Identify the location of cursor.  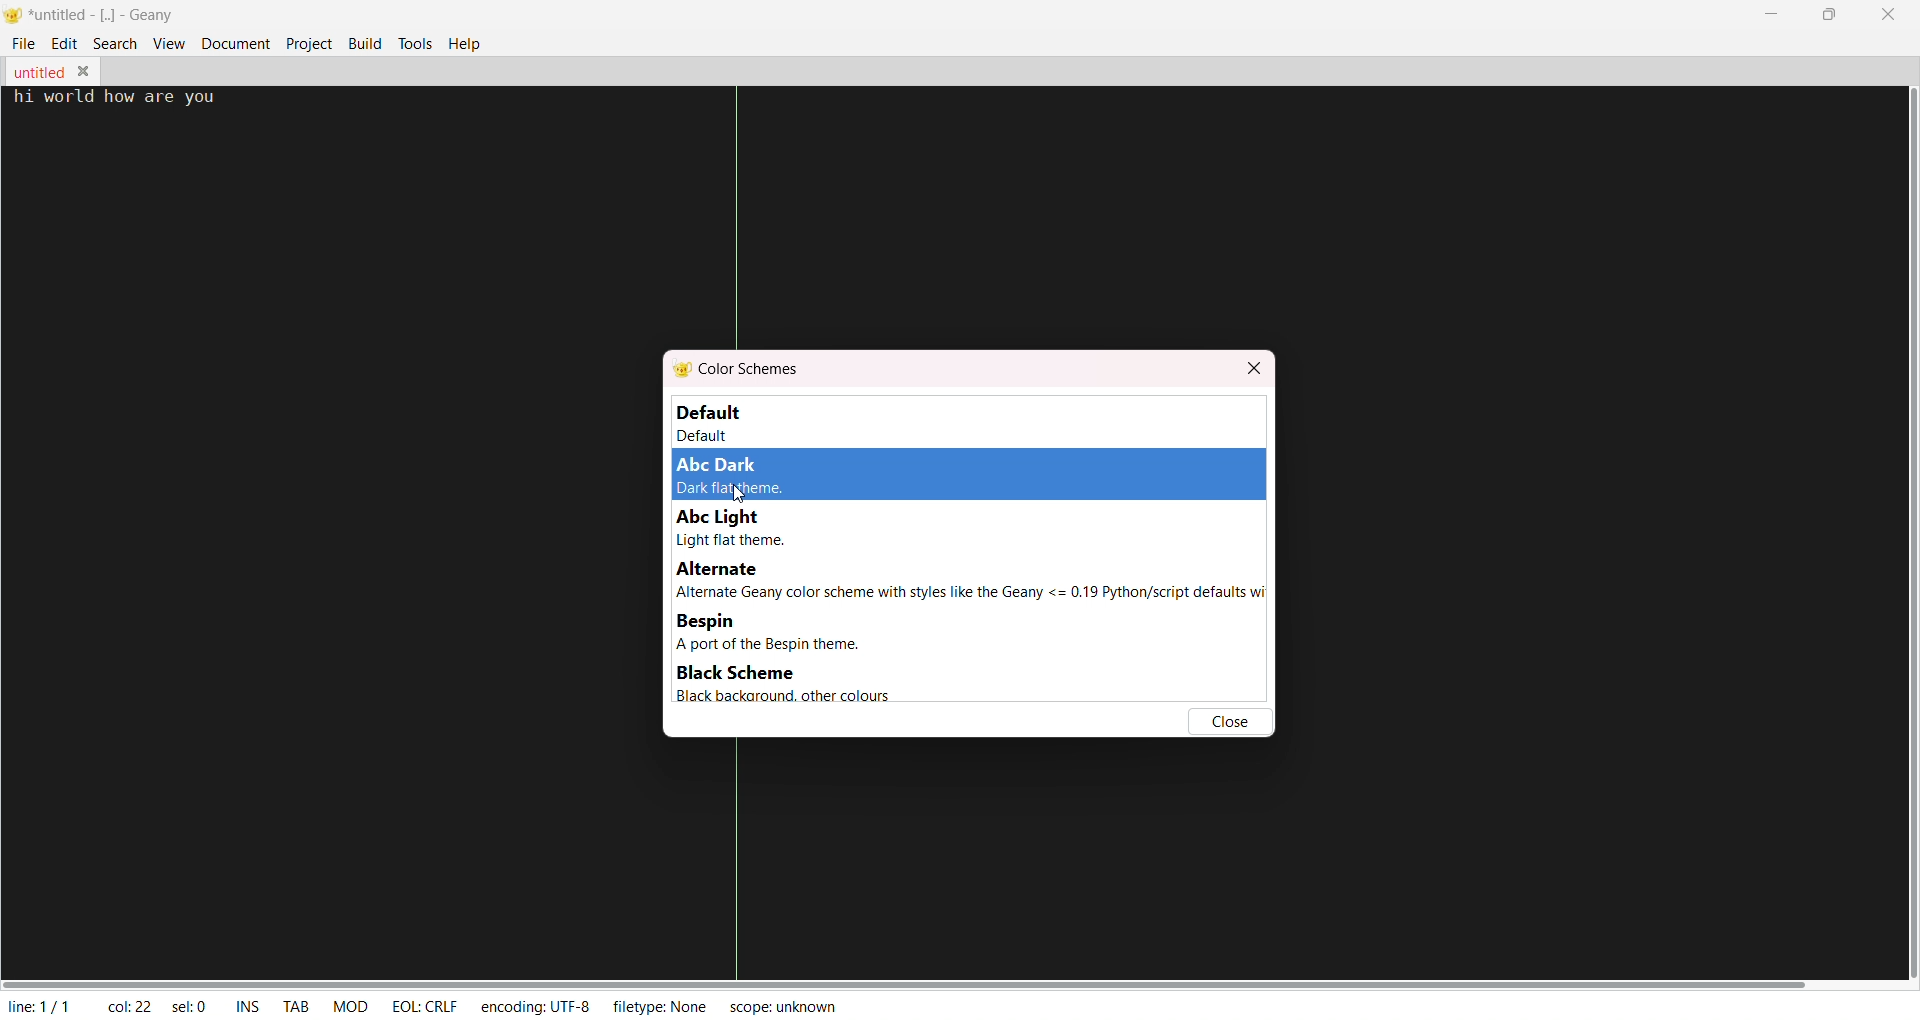
(740, 498).